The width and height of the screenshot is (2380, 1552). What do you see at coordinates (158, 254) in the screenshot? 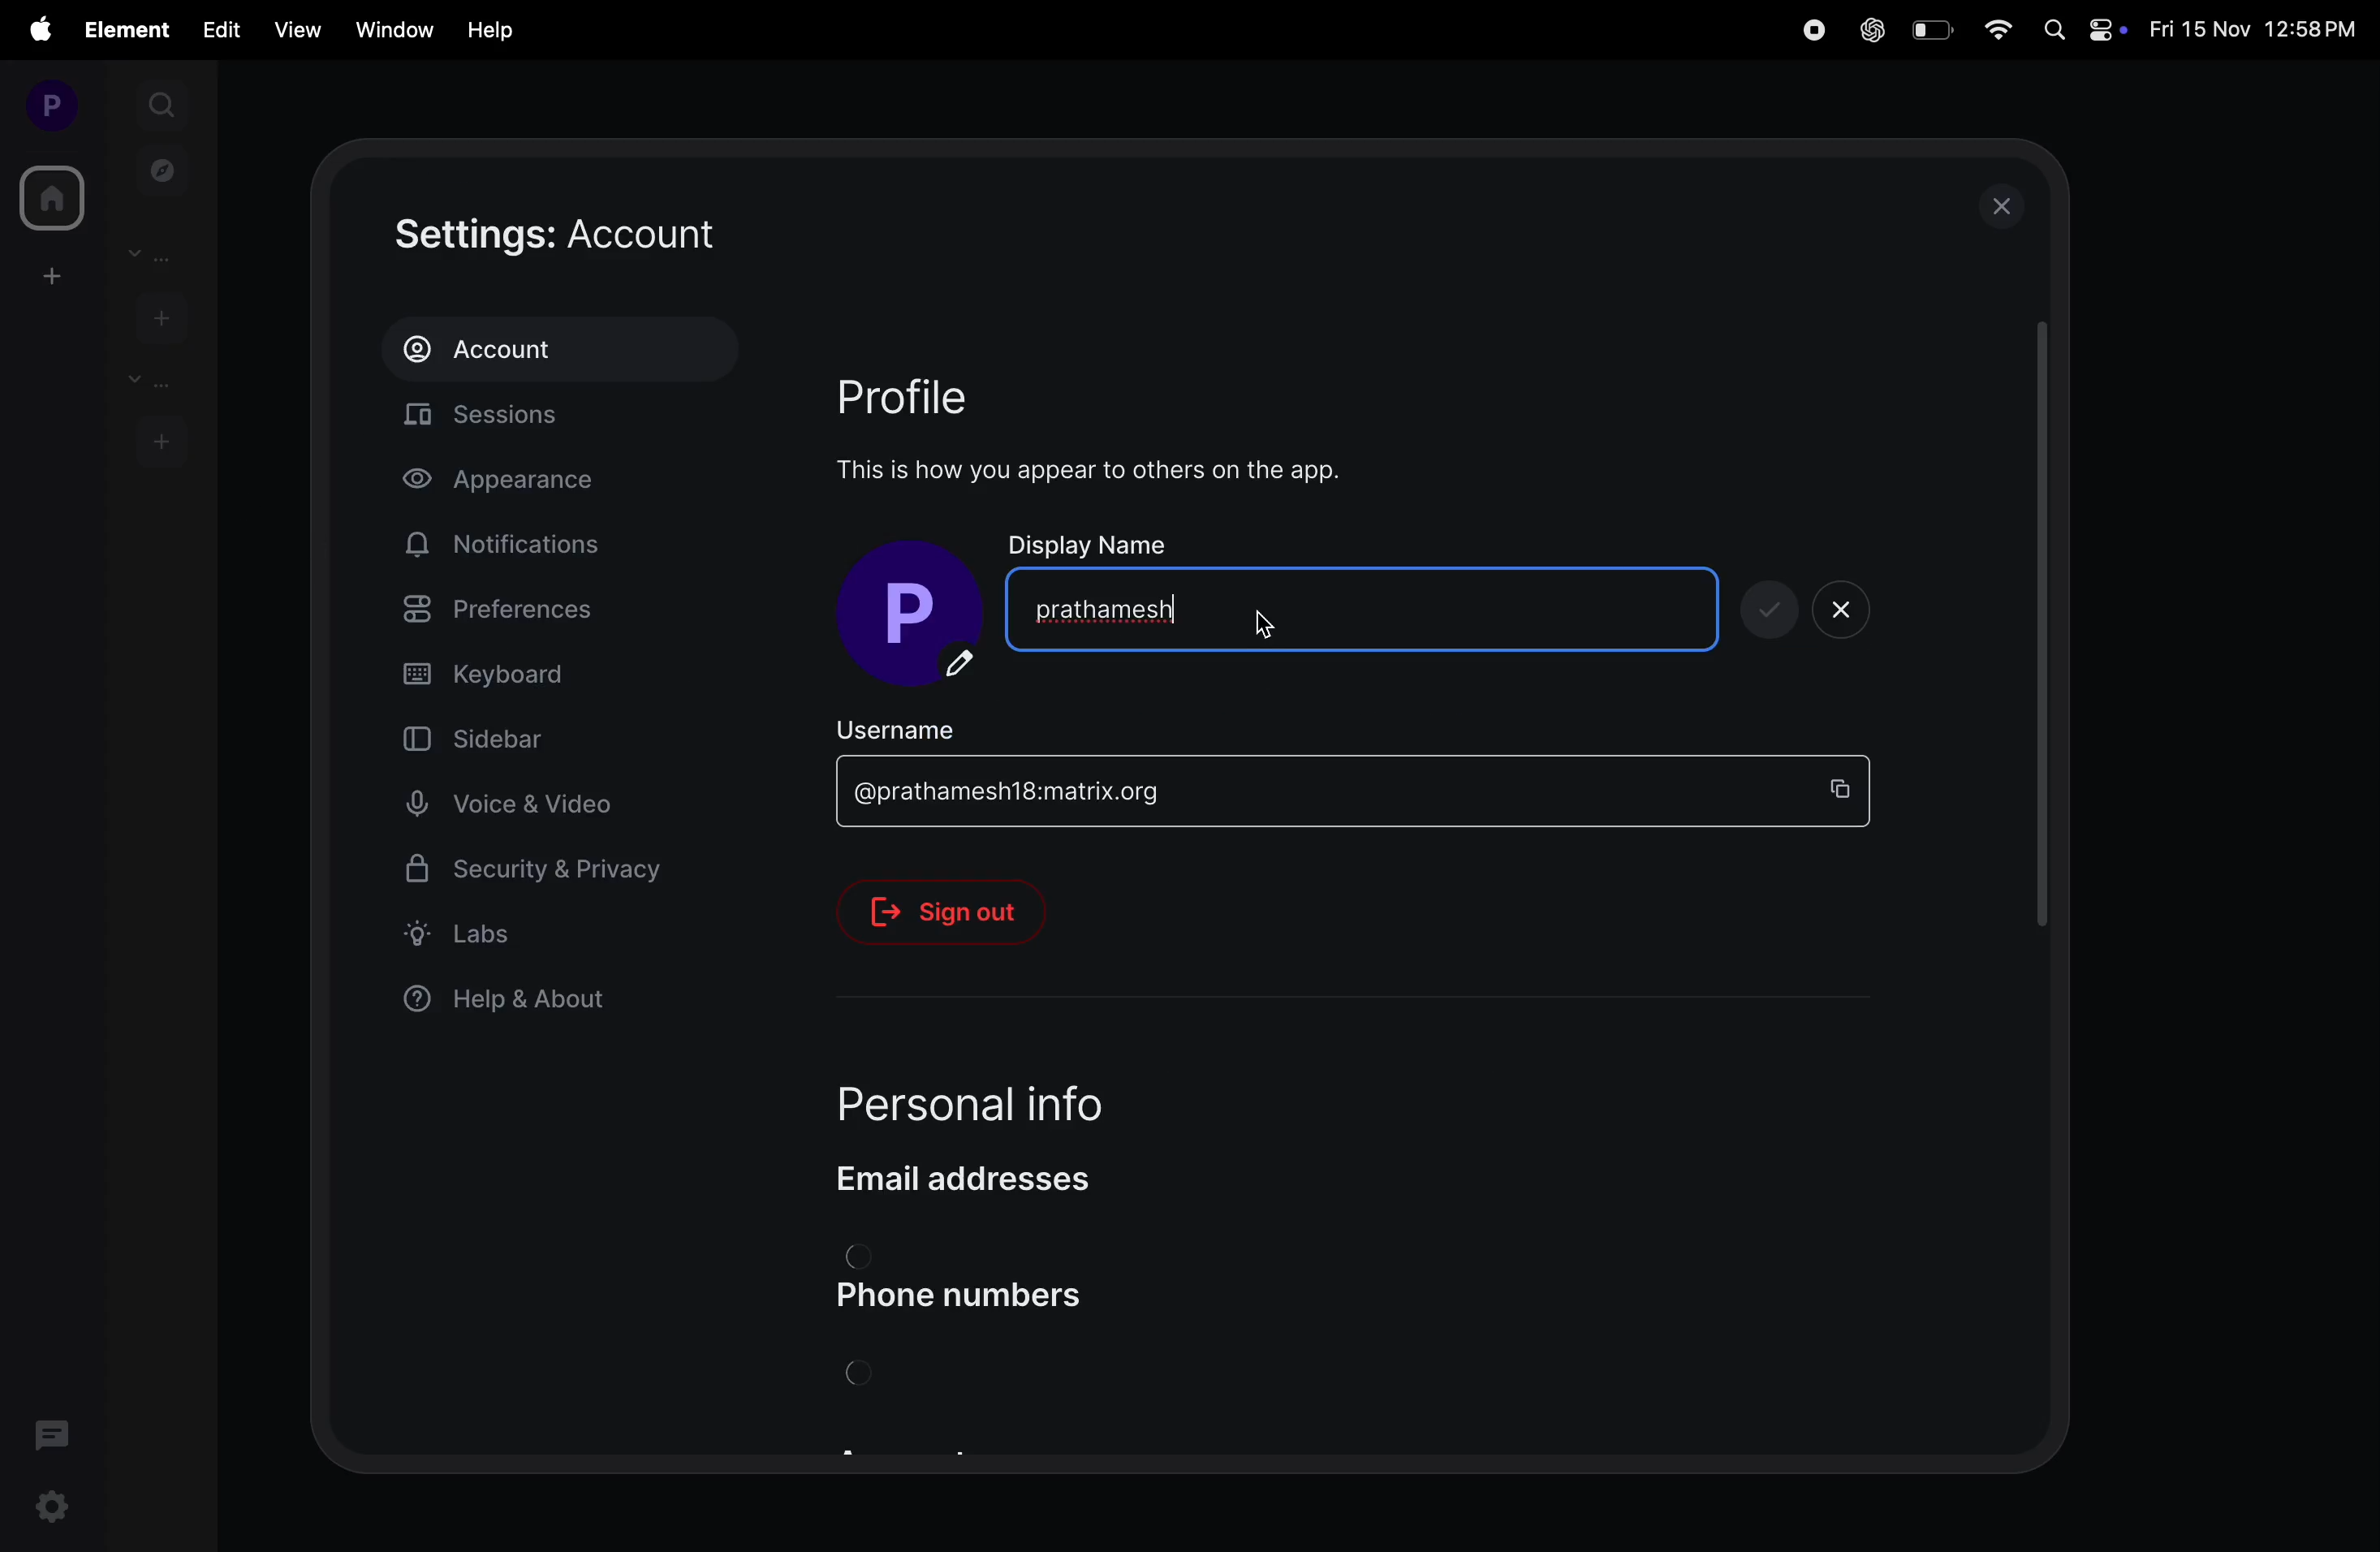
I see `people` at bounding box center [158, 254].